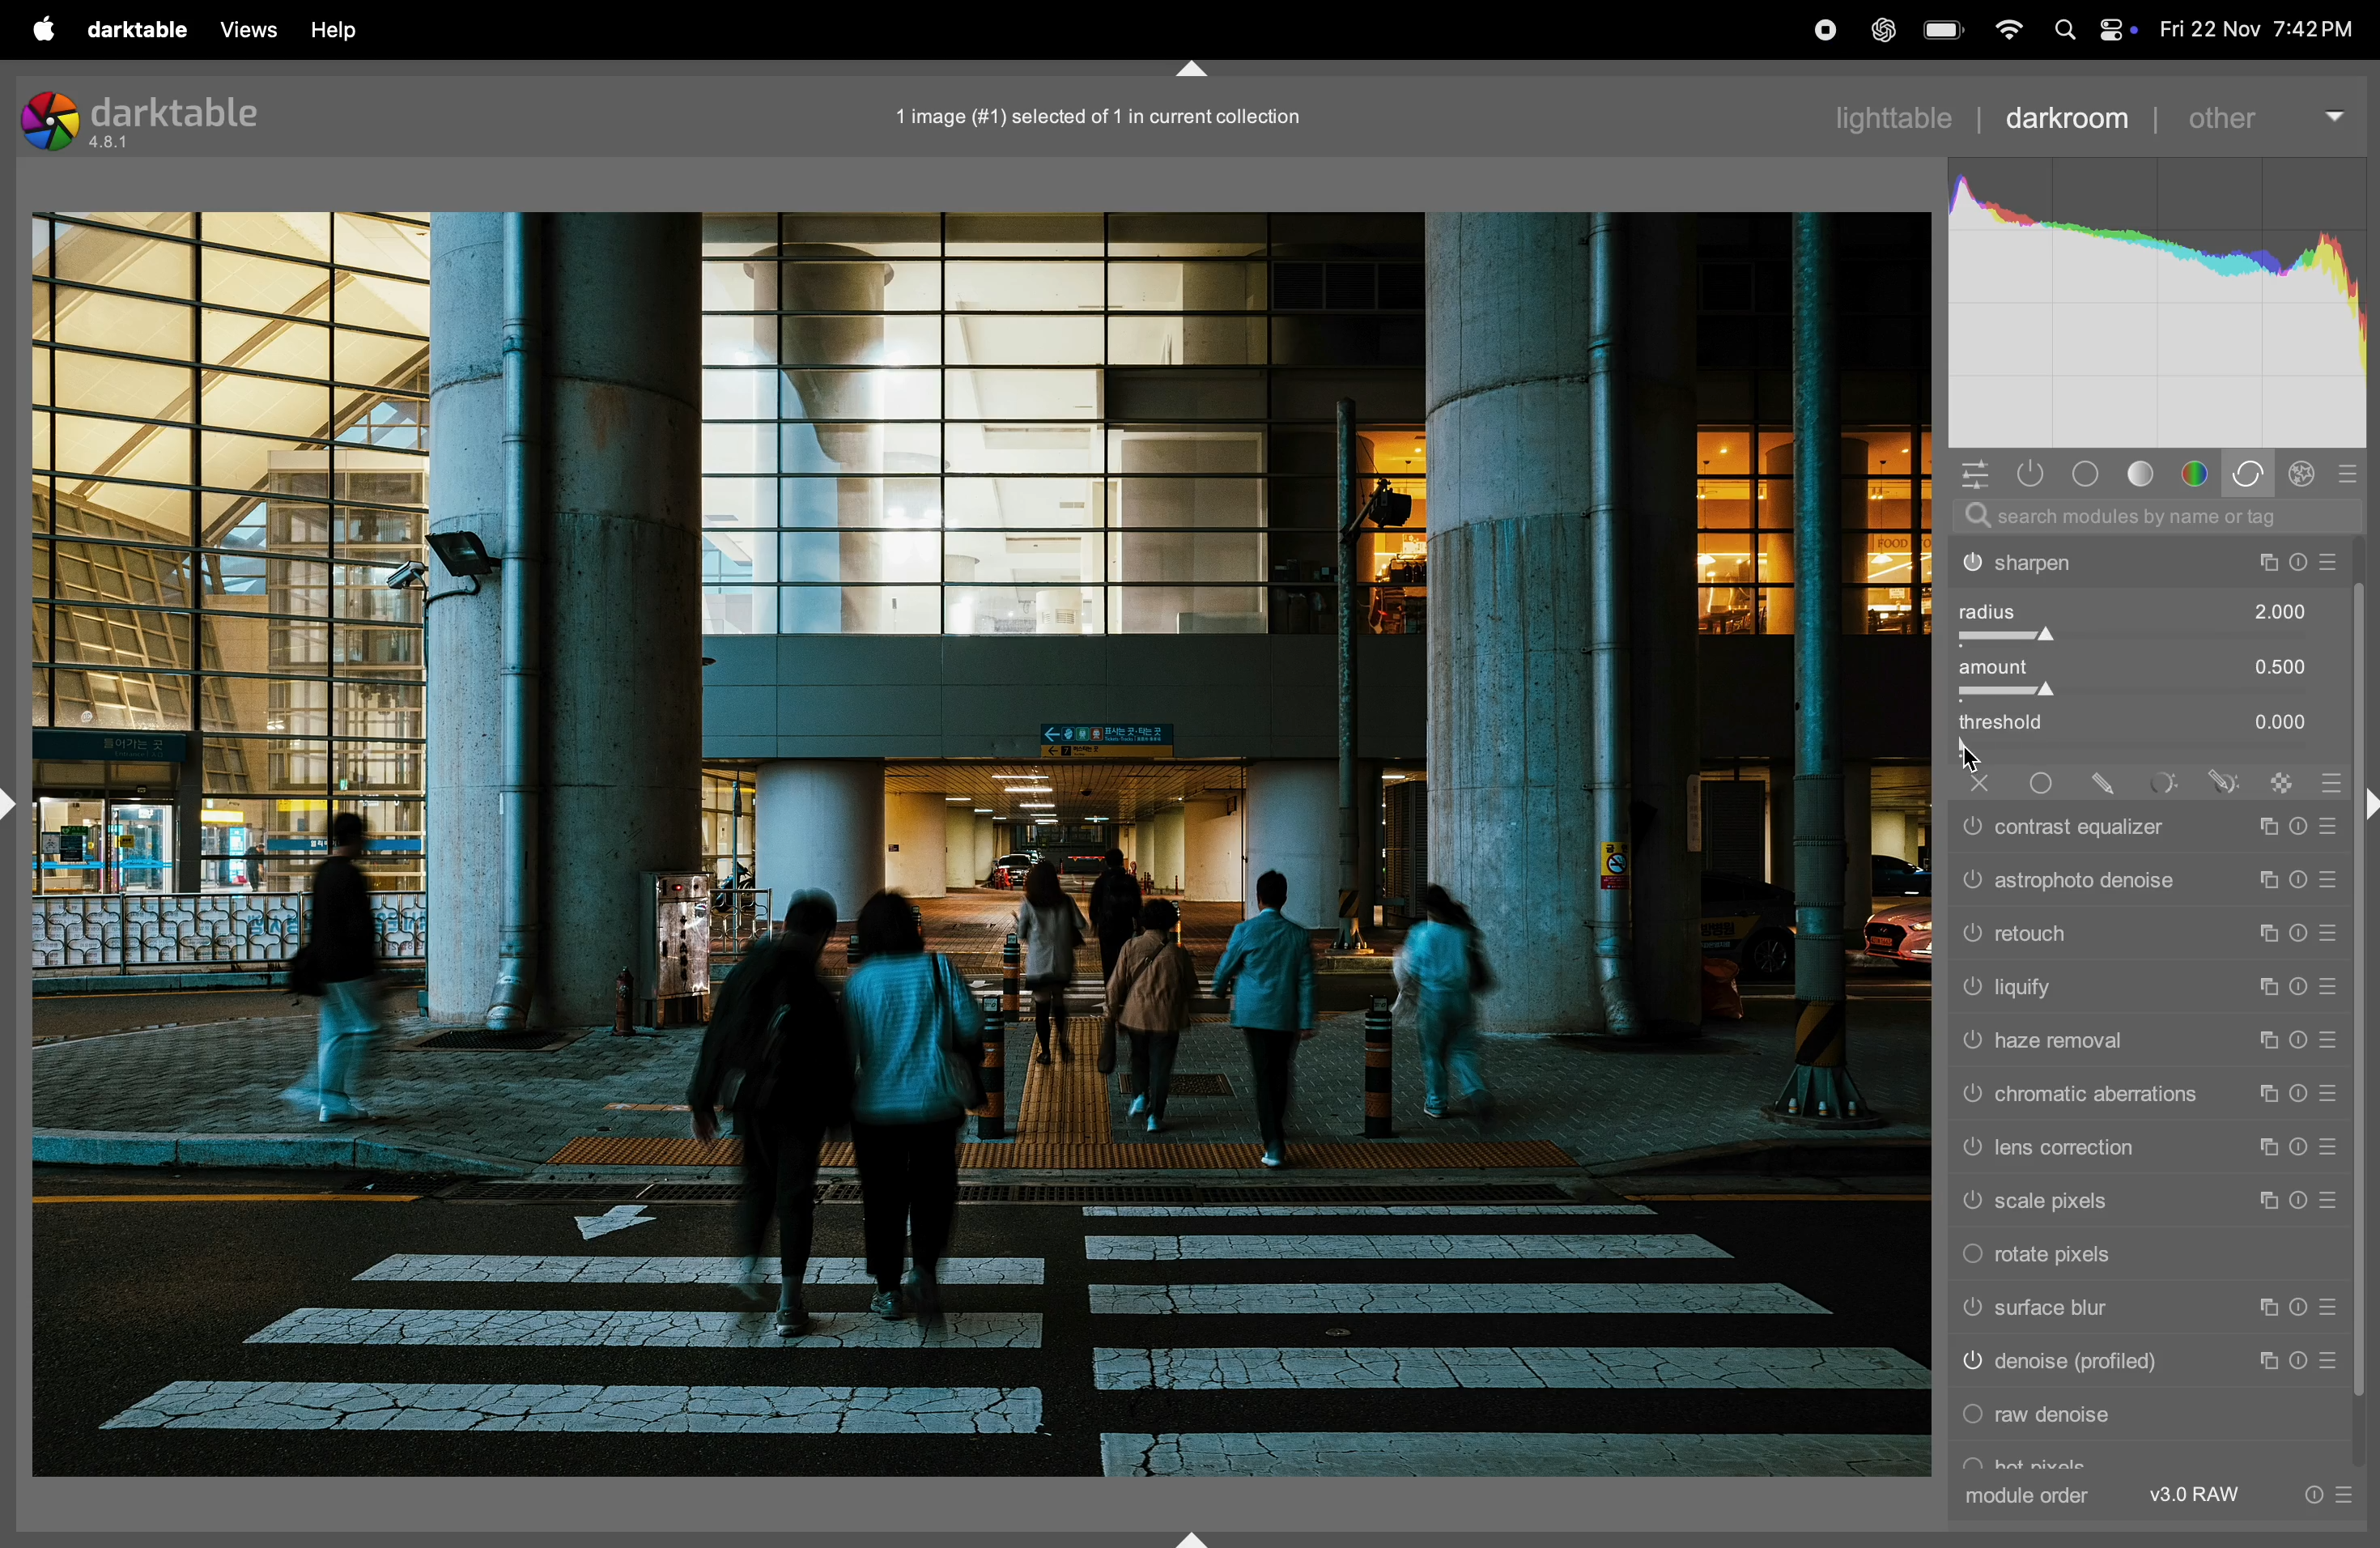 This screenshot has width=2380, height=1548. What do you see at coordinates (2145, 1097) in the screenshot?
I see `chromatic abbretations` at bounding box center [2145, 1097].